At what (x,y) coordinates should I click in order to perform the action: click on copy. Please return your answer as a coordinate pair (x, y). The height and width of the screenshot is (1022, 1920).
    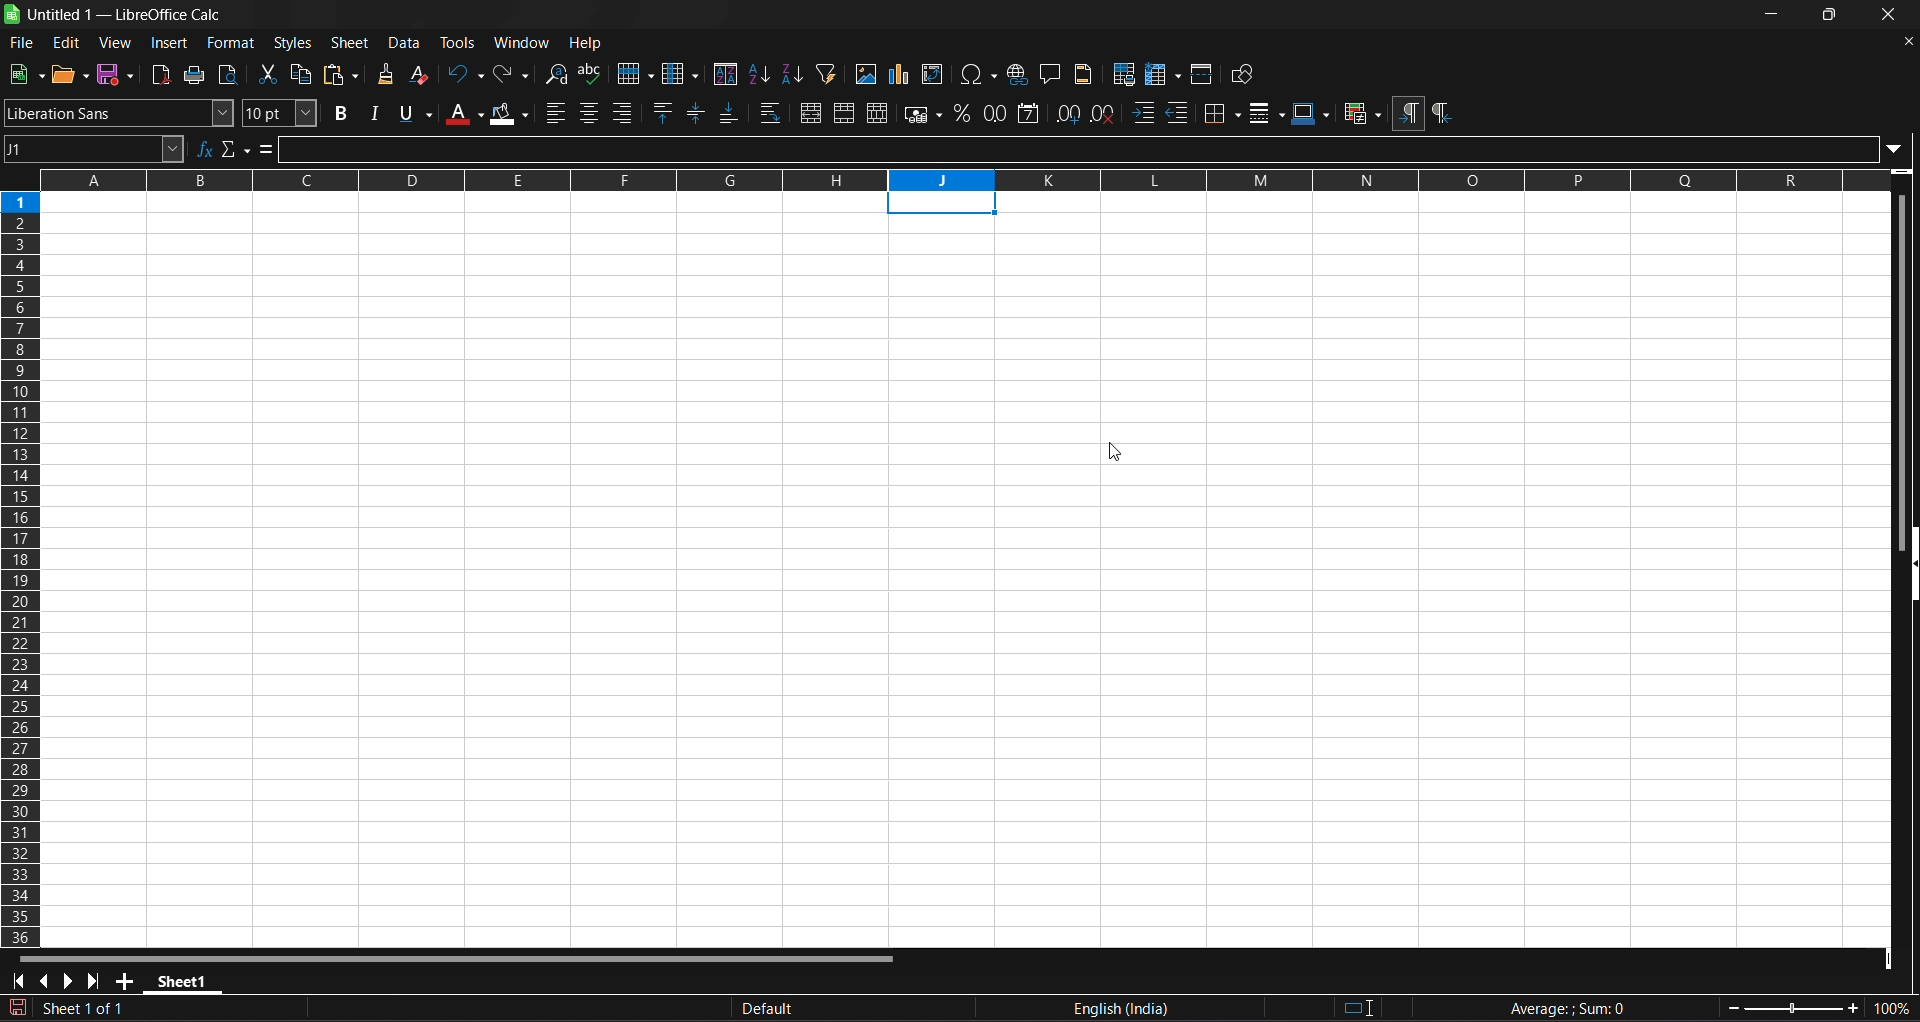
    Looking at the image, I should click on (305, 74).